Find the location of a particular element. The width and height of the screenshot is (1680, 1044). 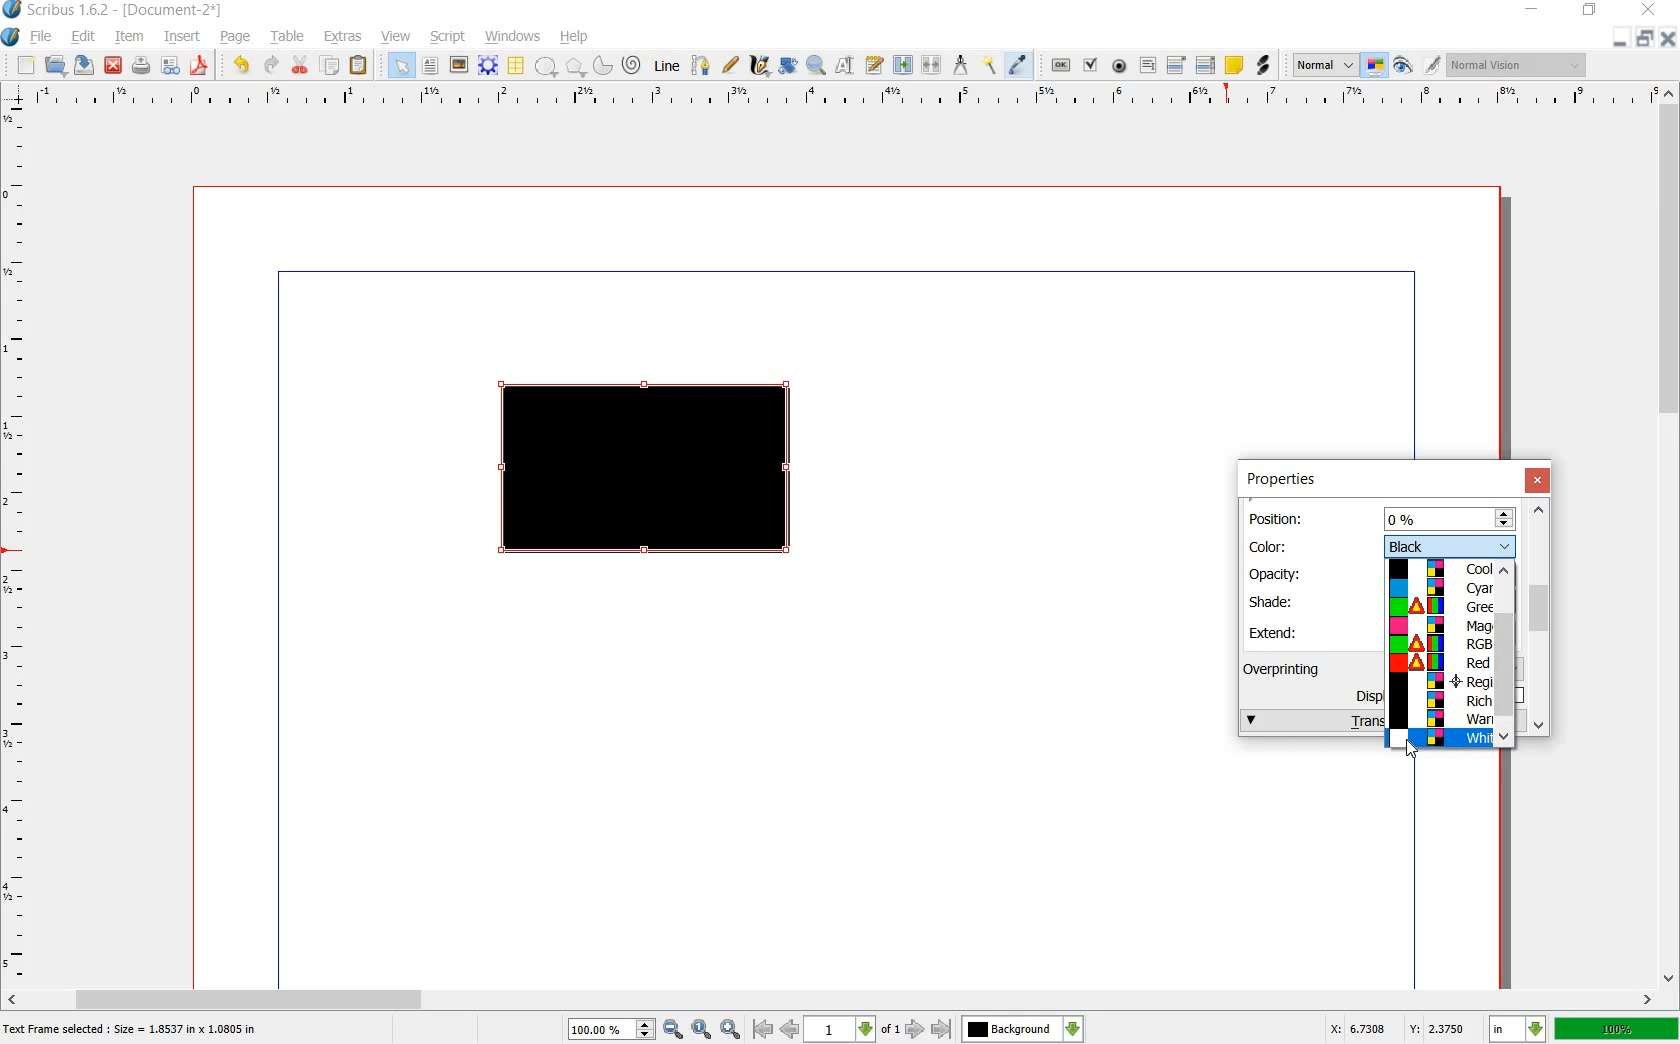

pdf list box is located at coordinates (1205, 64).